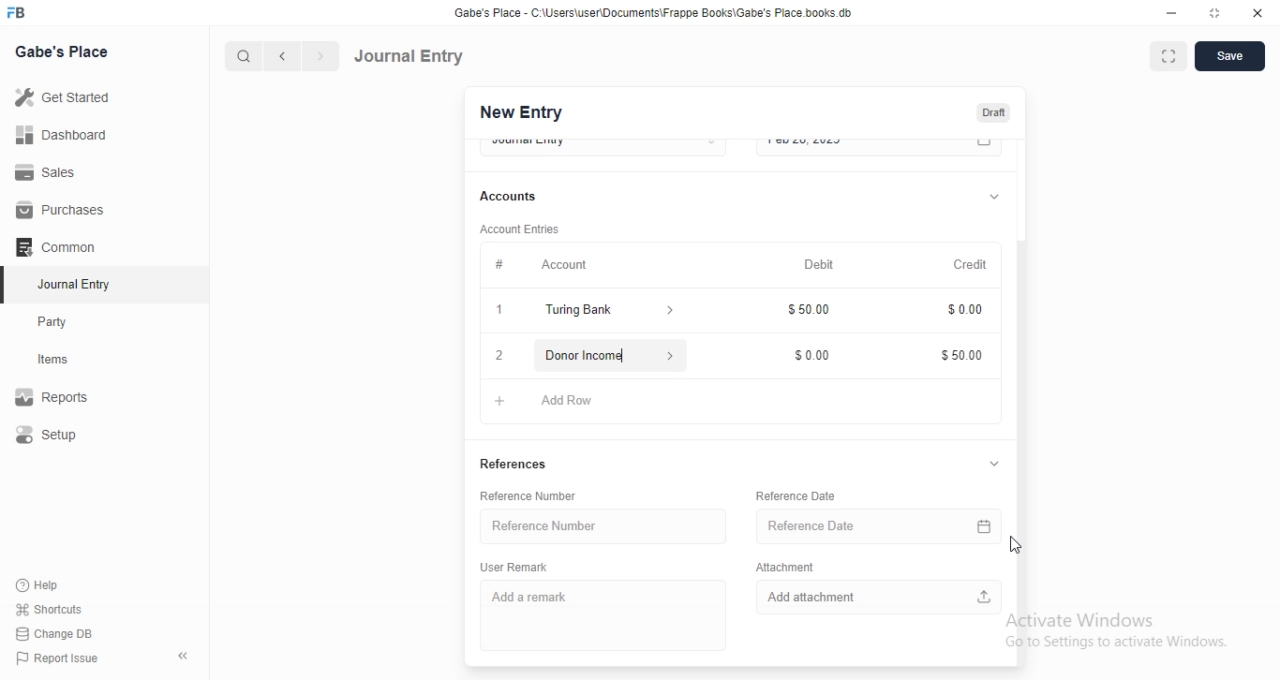 The height and width of the screenshot is (680, 1280). I want to click on Gabe's Place - C\Users\userDocuments Frappe Books\Gabe's Place books db., so click(654, 13).